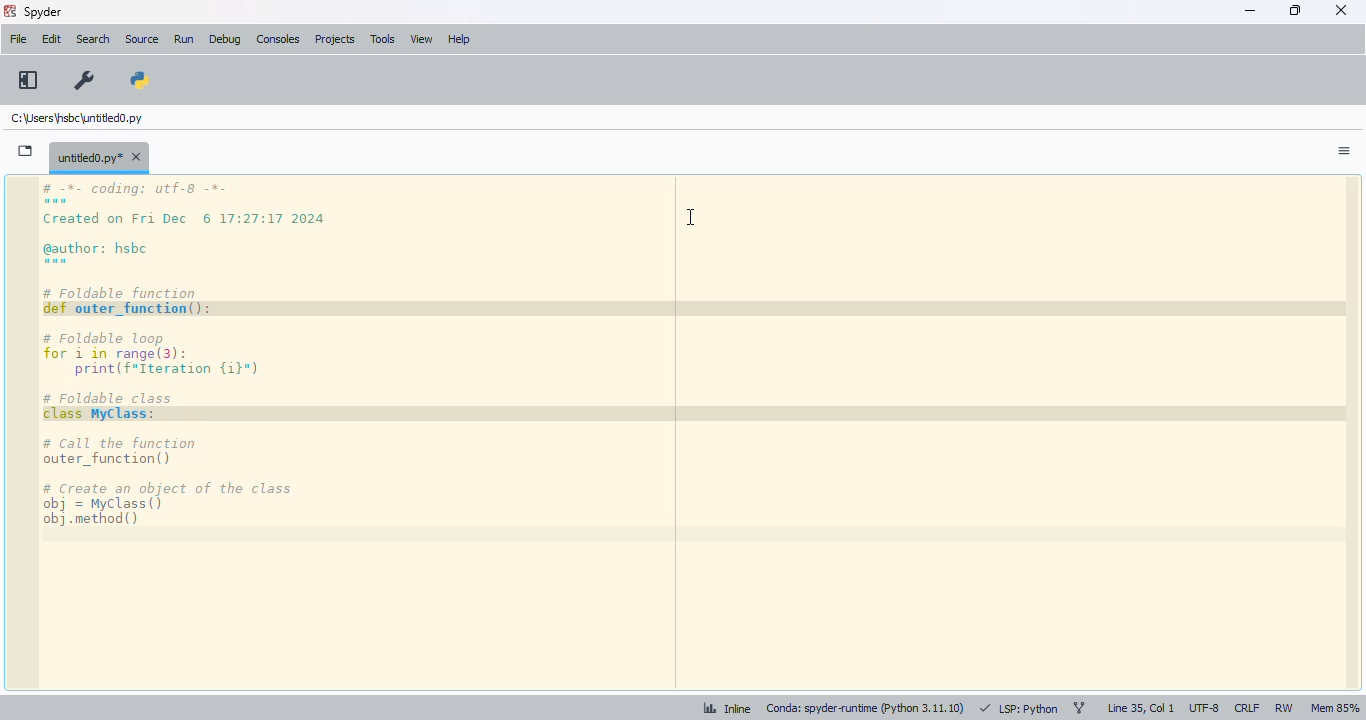 The image size is (1366, 720). What do you see at coordinates (698, 431) in the screenshot?
I see `editor` at bounding box center [698, 431].